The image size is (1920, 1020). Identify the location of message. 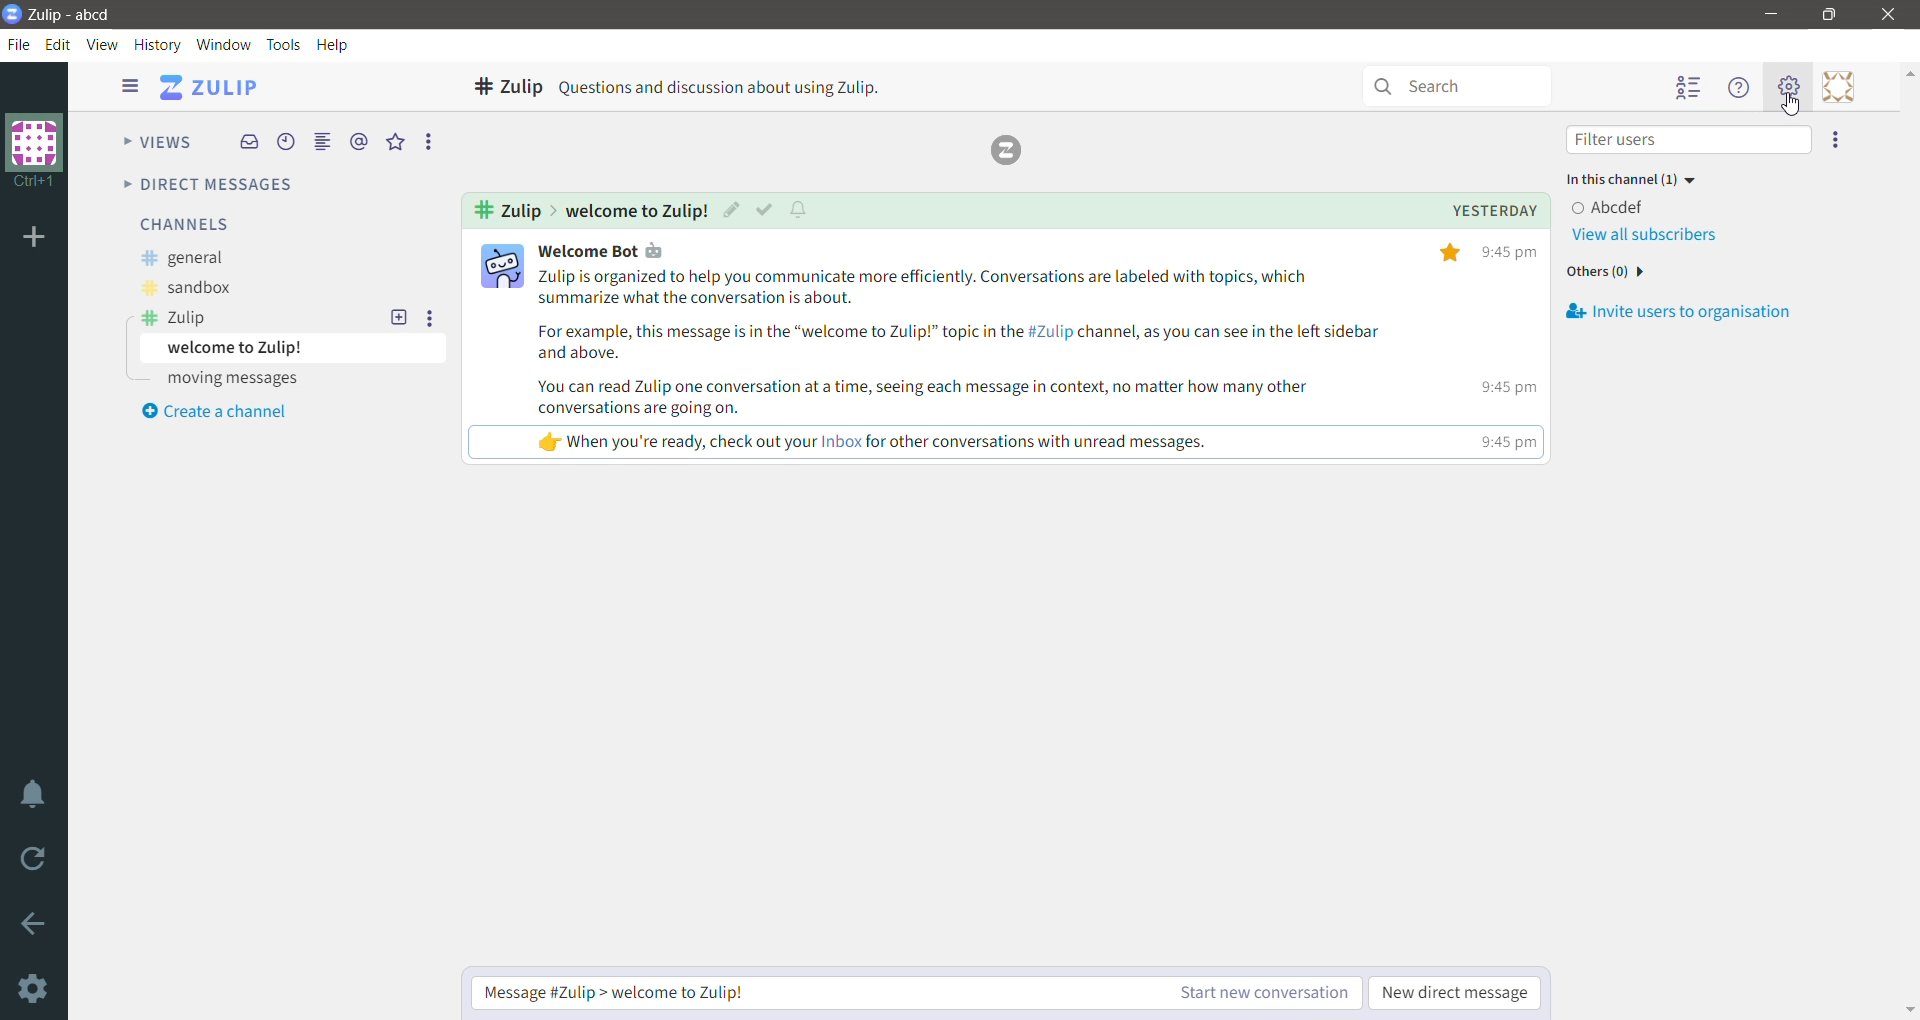
(956, 357).